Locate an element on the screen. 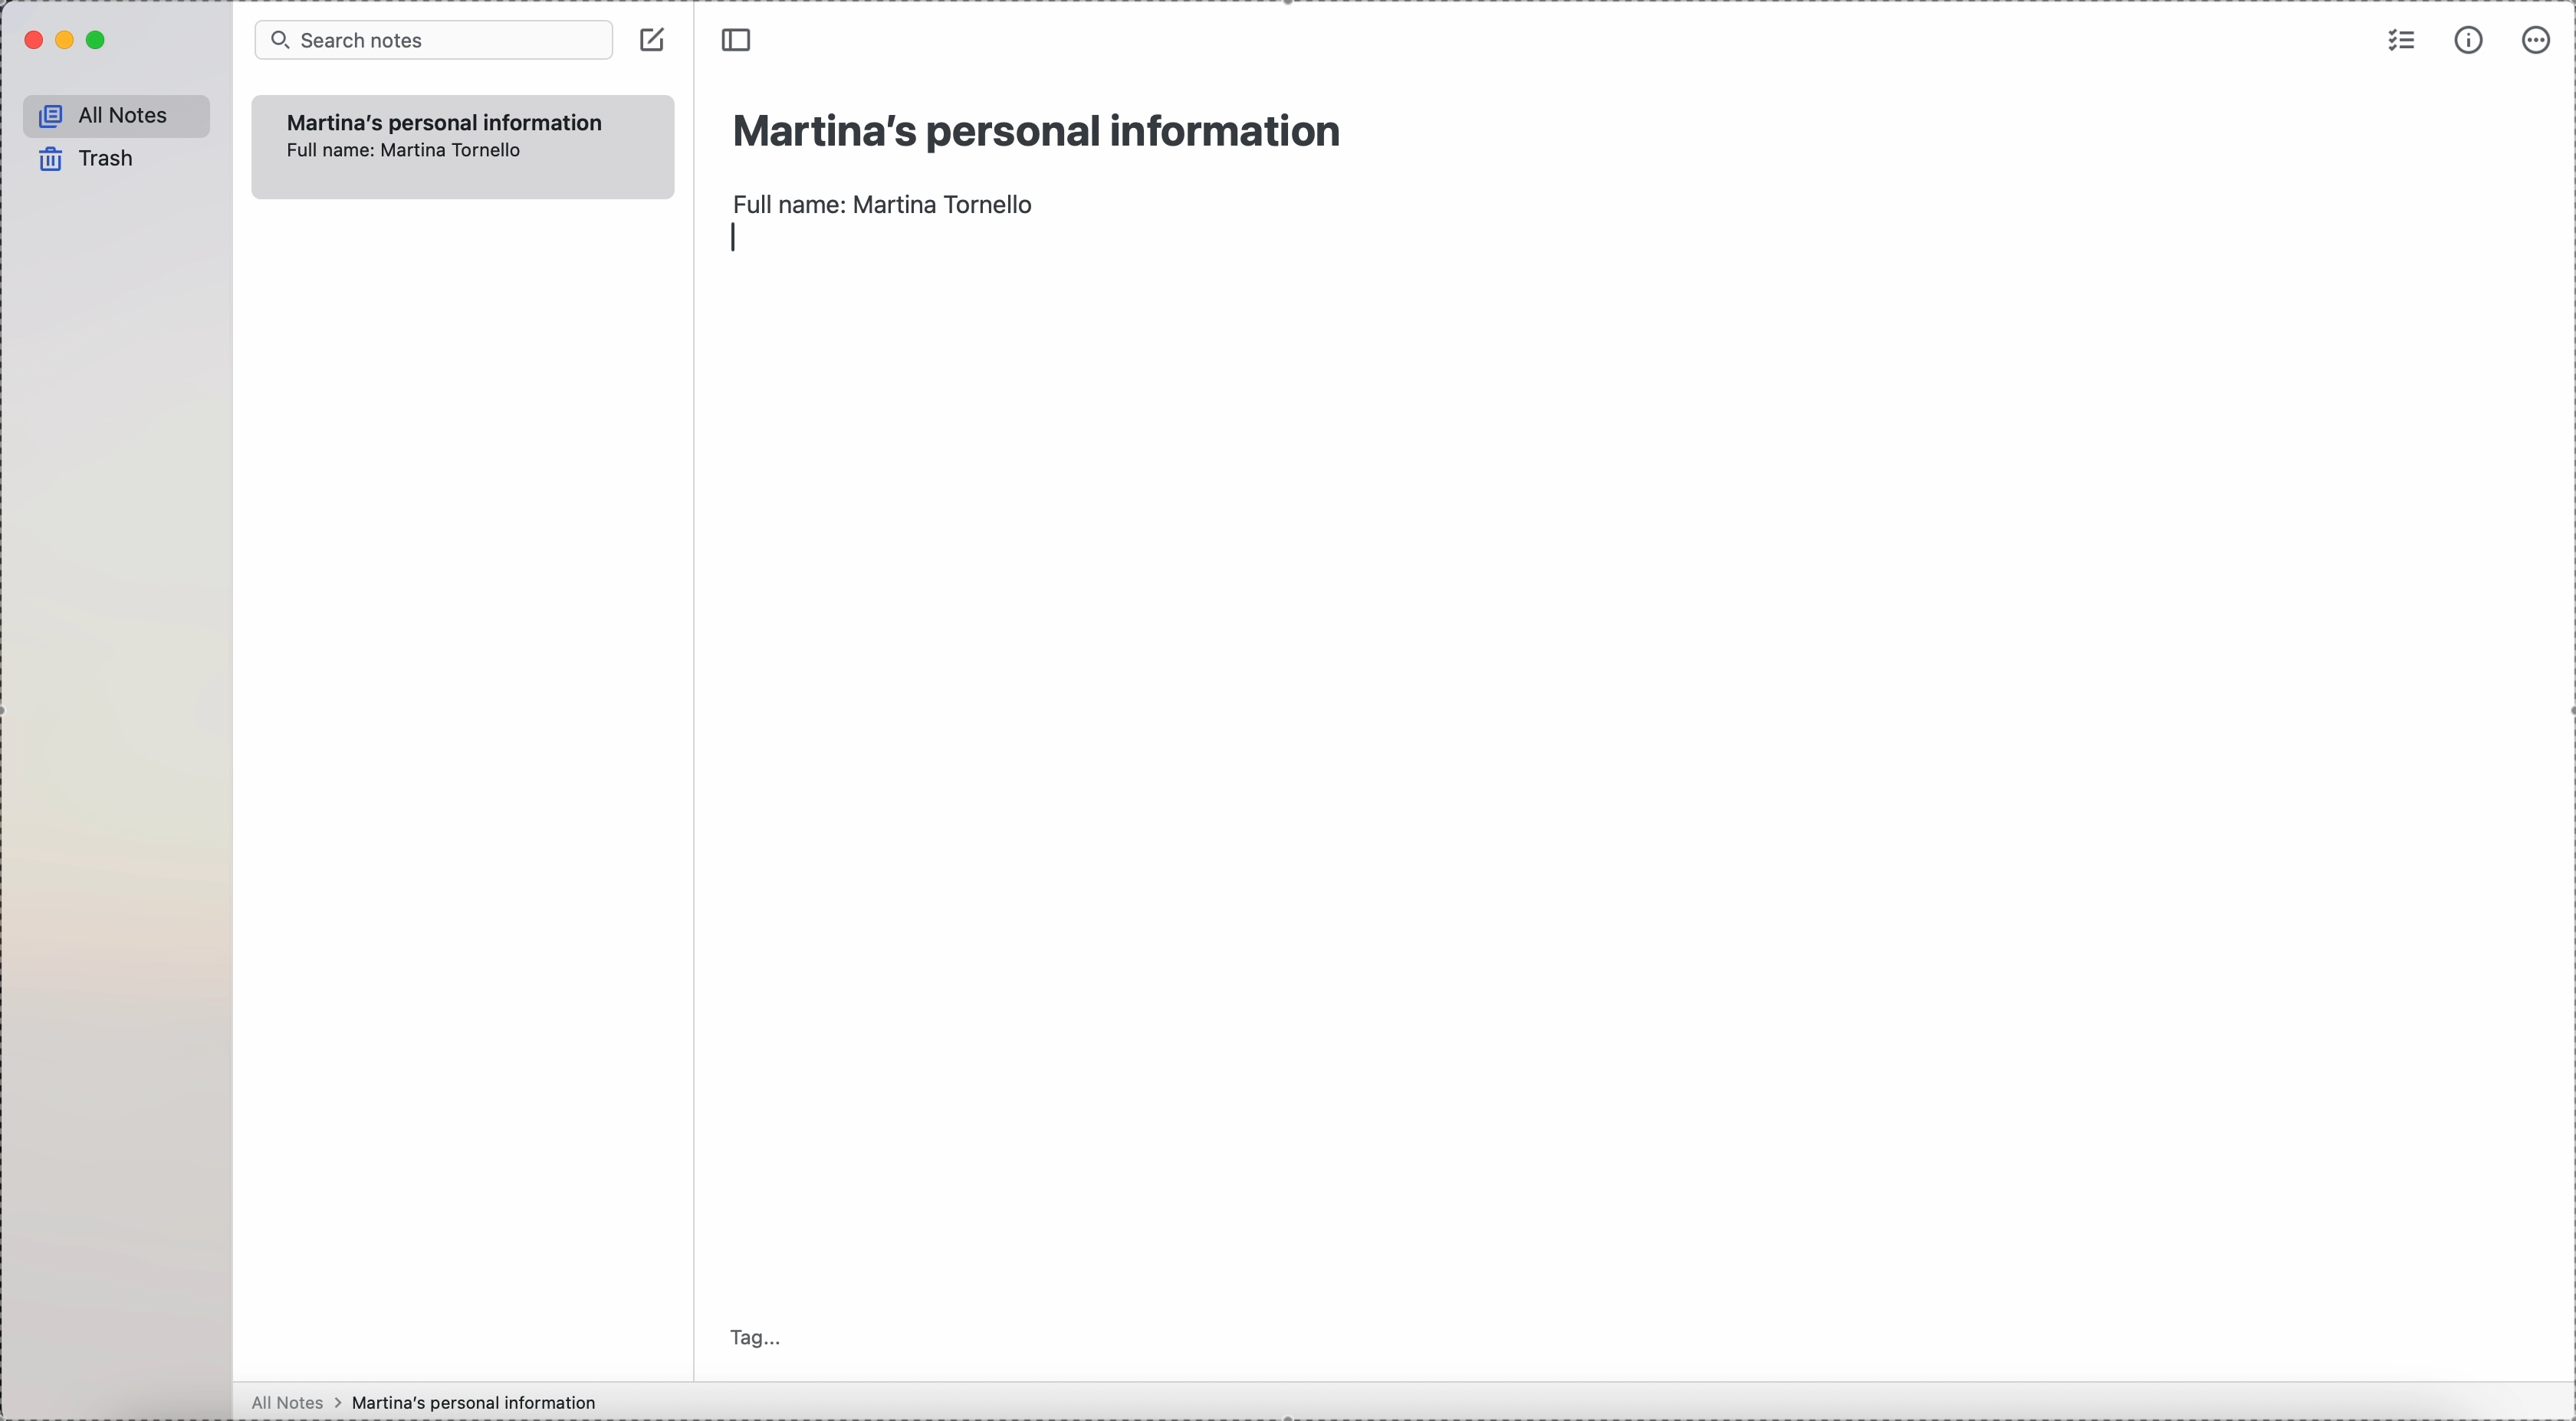  close Simplenote is located at coordinates (31, 42).